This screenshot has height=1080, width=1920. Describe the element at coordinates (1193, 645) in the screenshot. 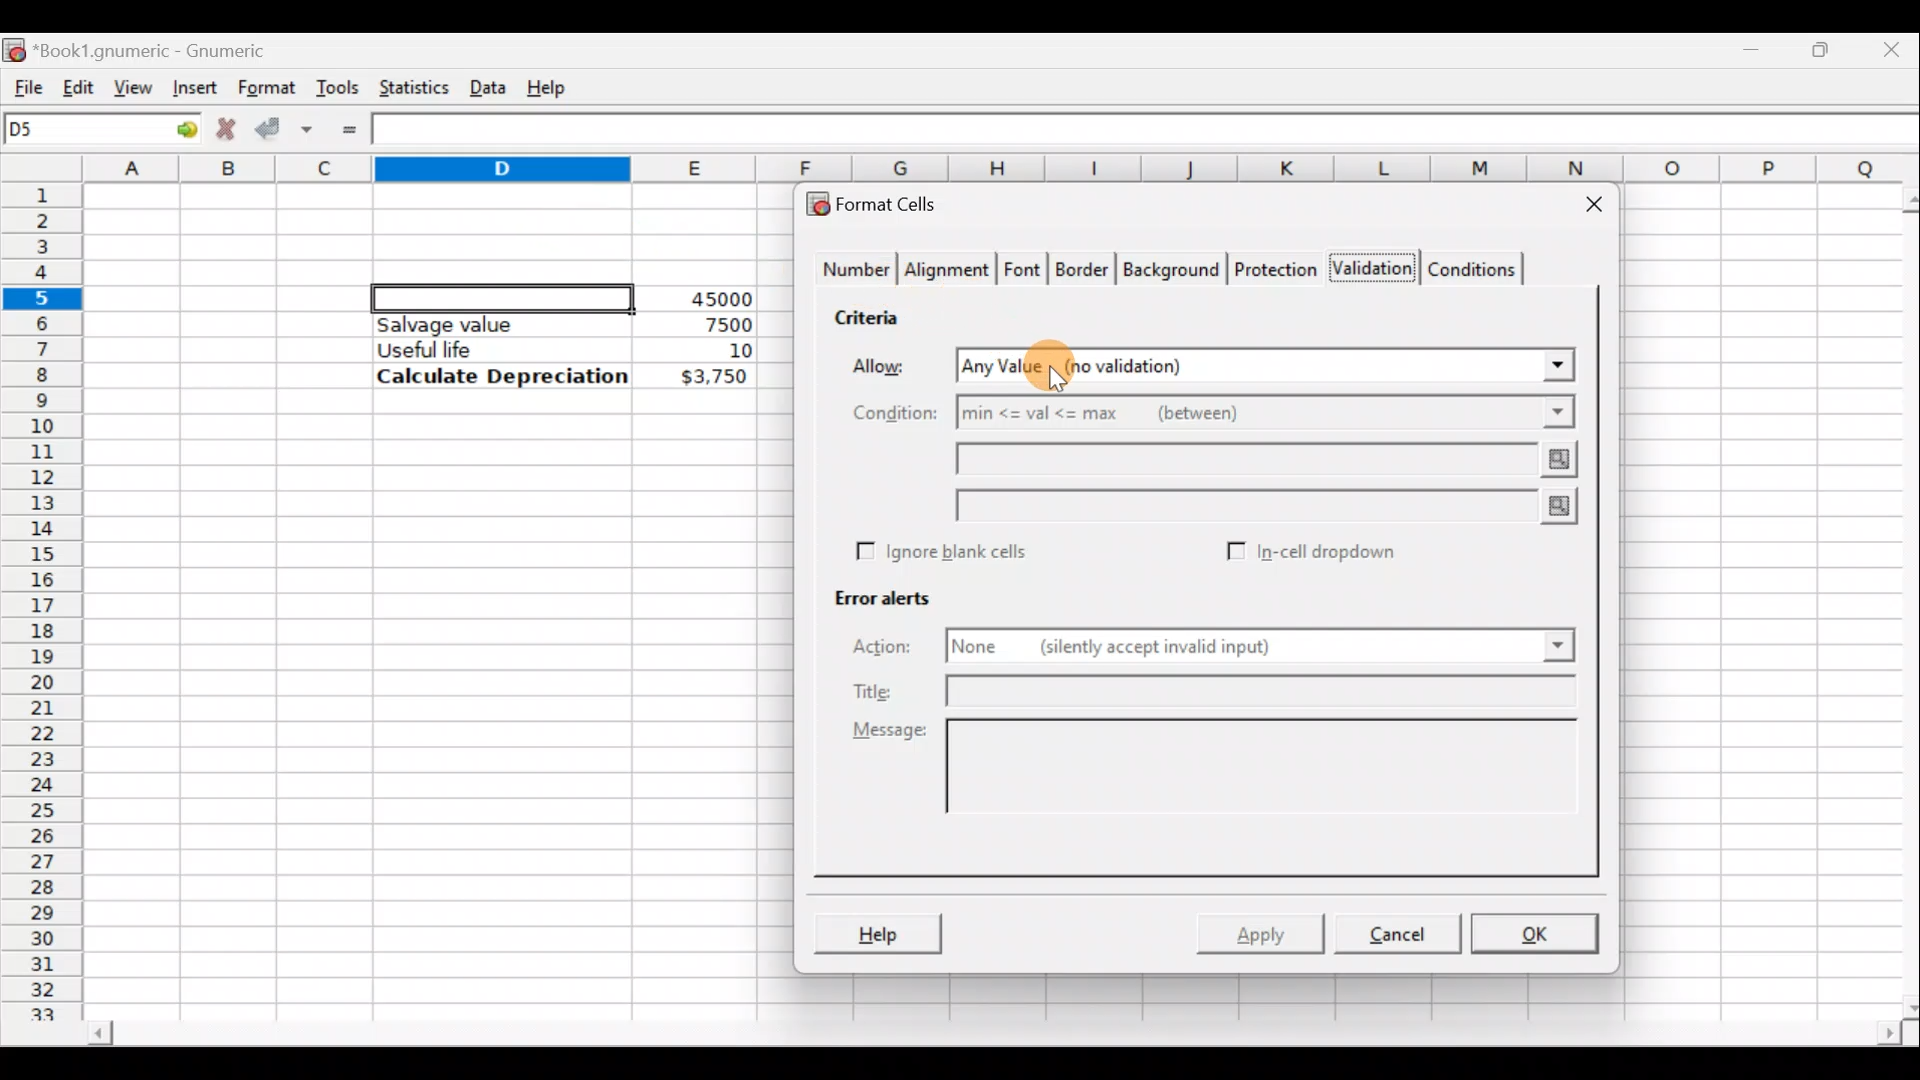

I see `None (silently accept invalid input)` at that location.